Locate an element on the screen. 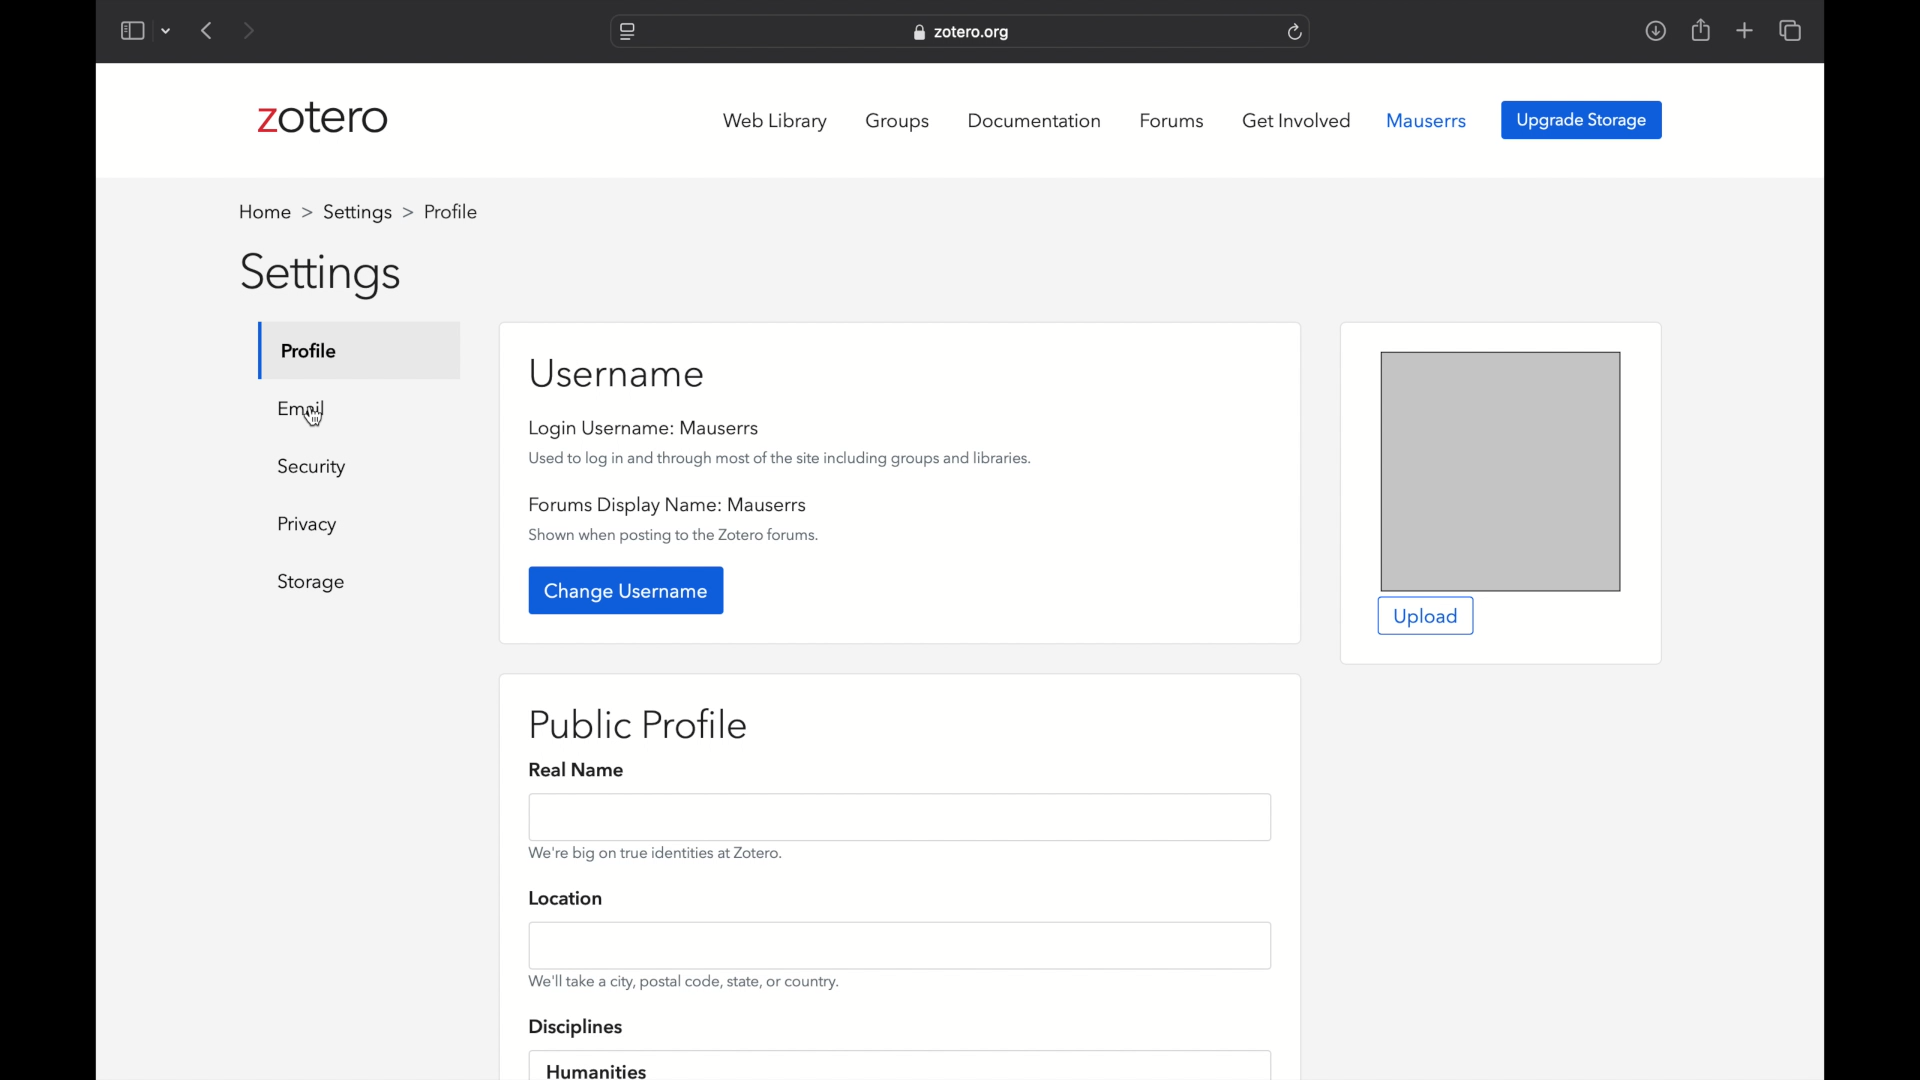 This screenshot has width=1920, height=1080. preview is located at coordinates (1501, 471).